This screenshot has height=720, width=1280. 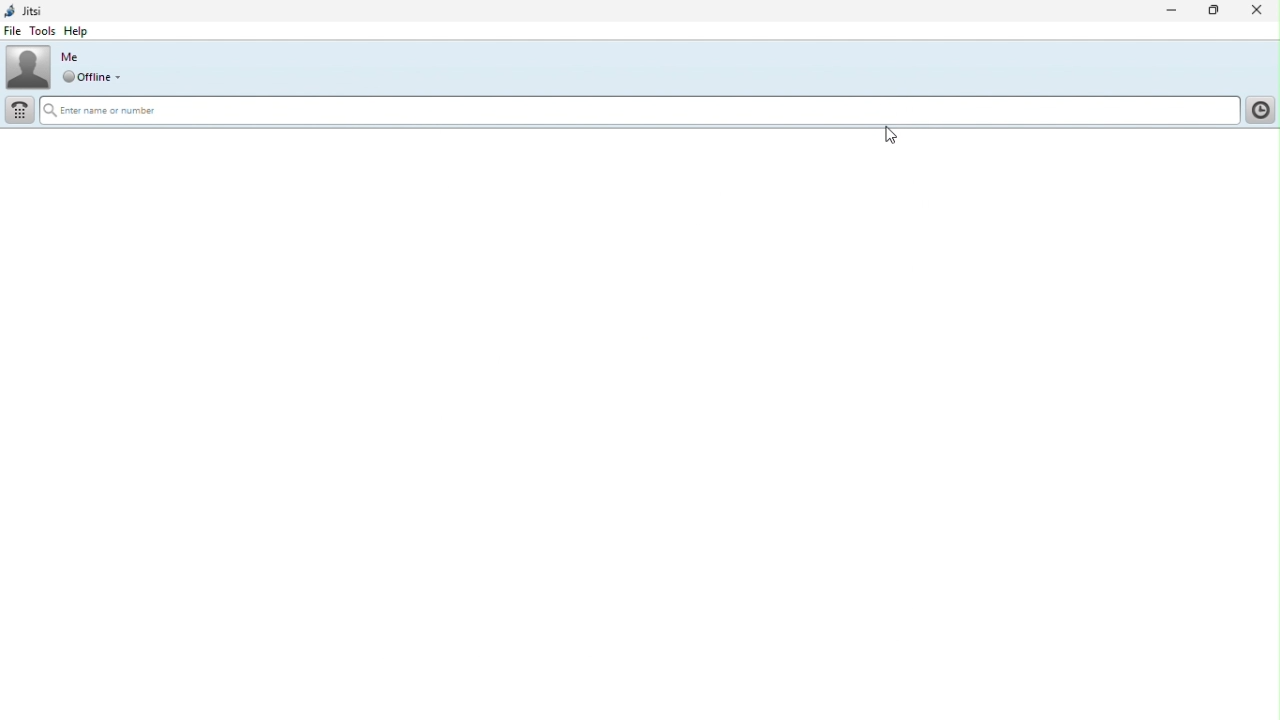 I want to click on Search bar, so click(x=637, y=113).